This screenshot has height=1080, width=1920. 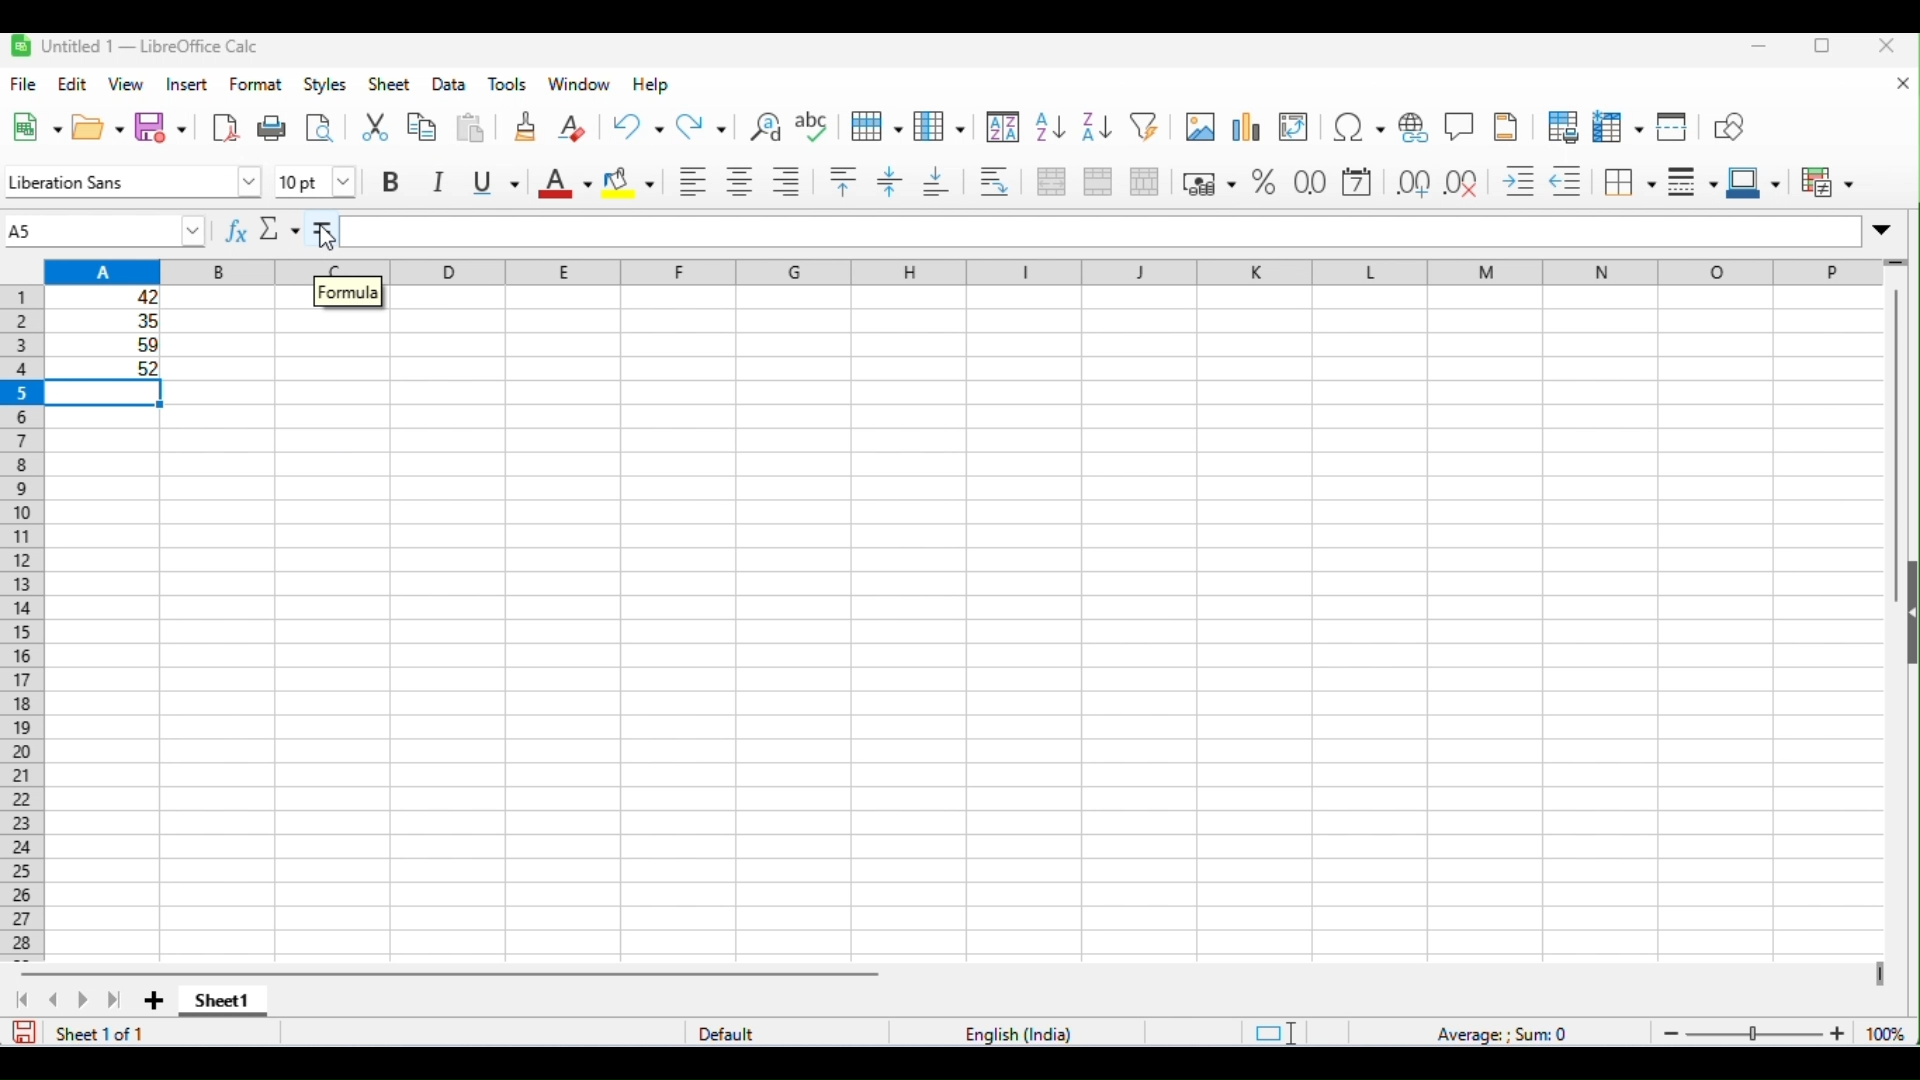 What do you see at coordinates (1412, 182) in the screenshot?
I see `add decimal place` at bounding box center [1412, 182].